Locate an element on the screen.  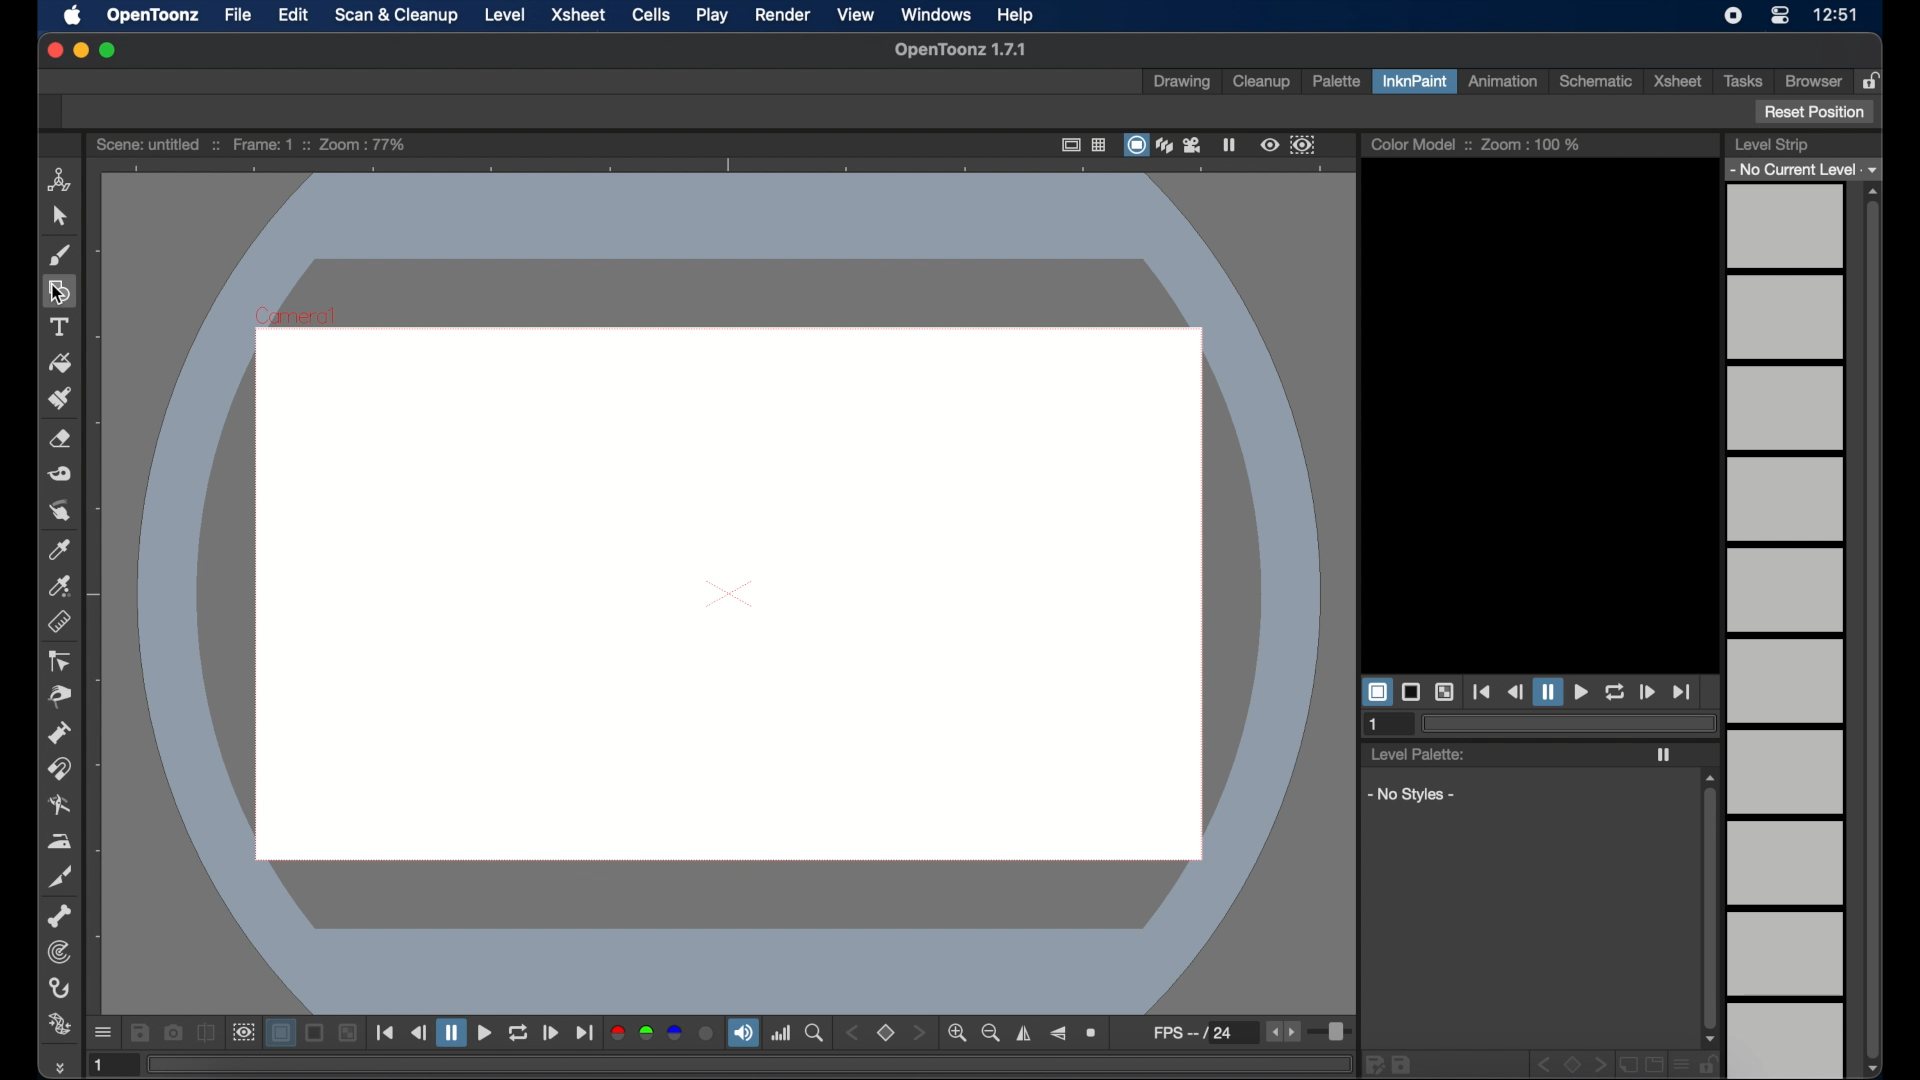
green channel is located at coordinates (648, 1033).